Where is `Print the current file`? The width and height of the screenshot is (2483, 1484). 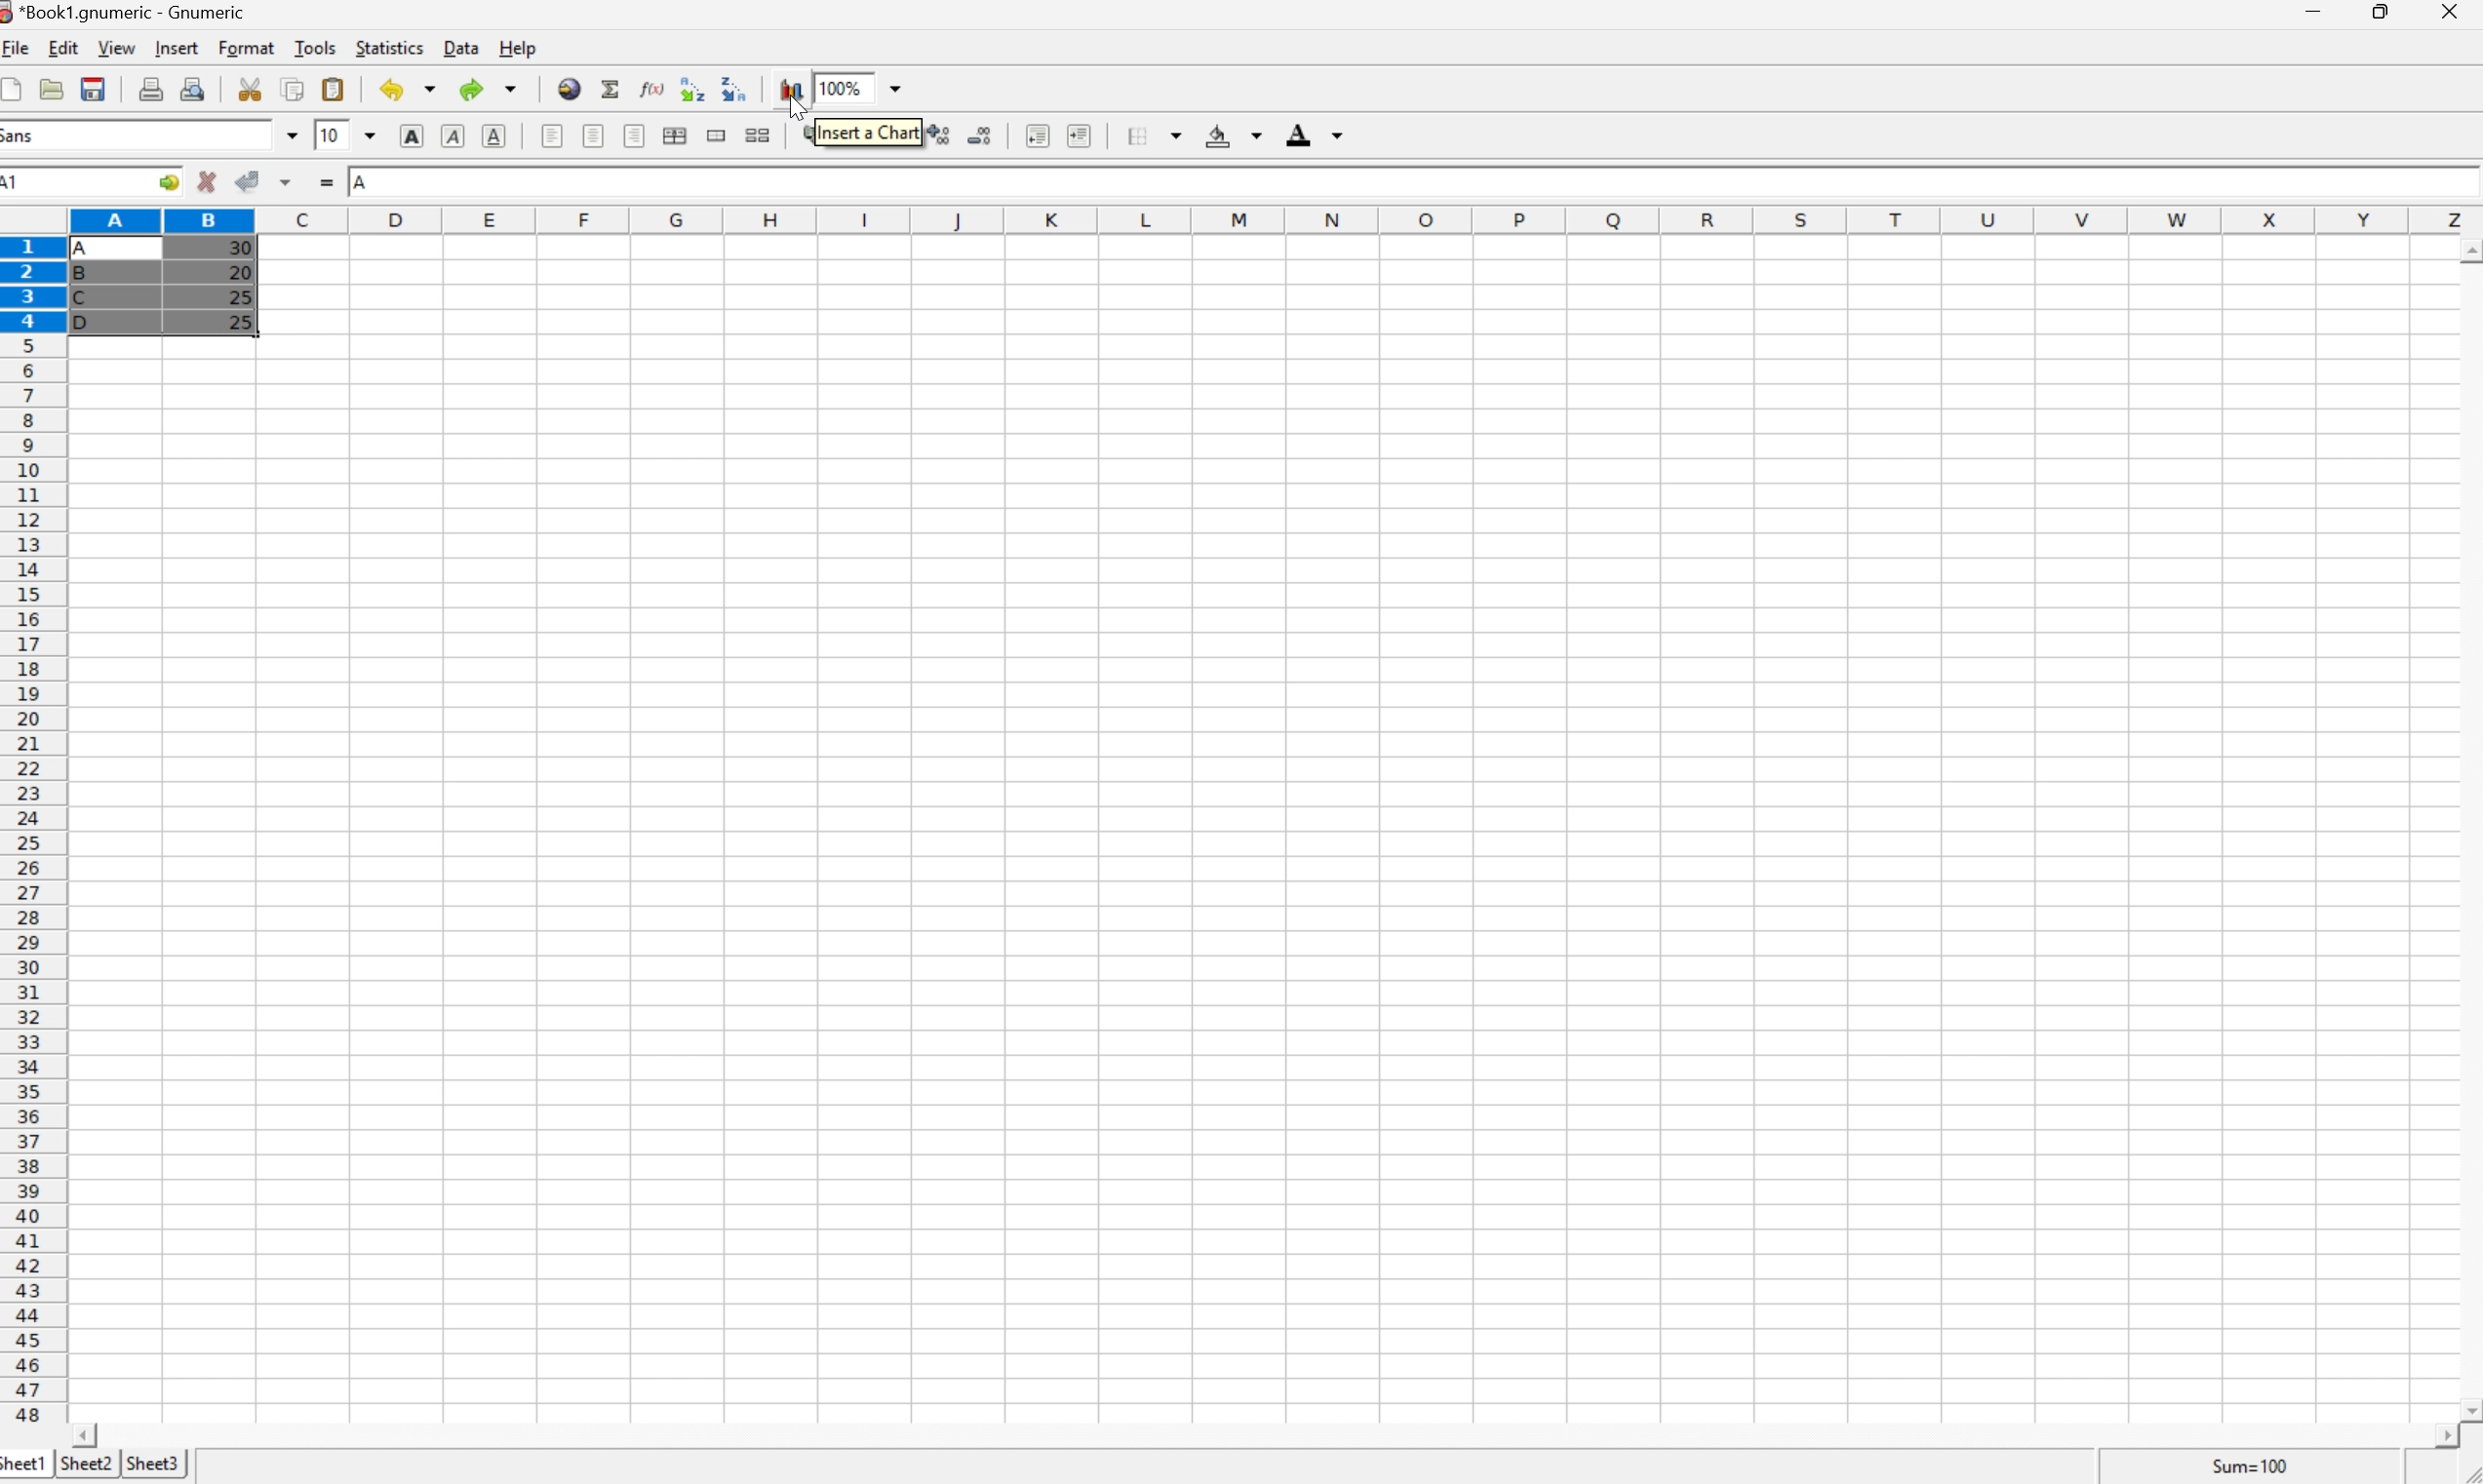
Print the current file is located at coordinates (151, 88).